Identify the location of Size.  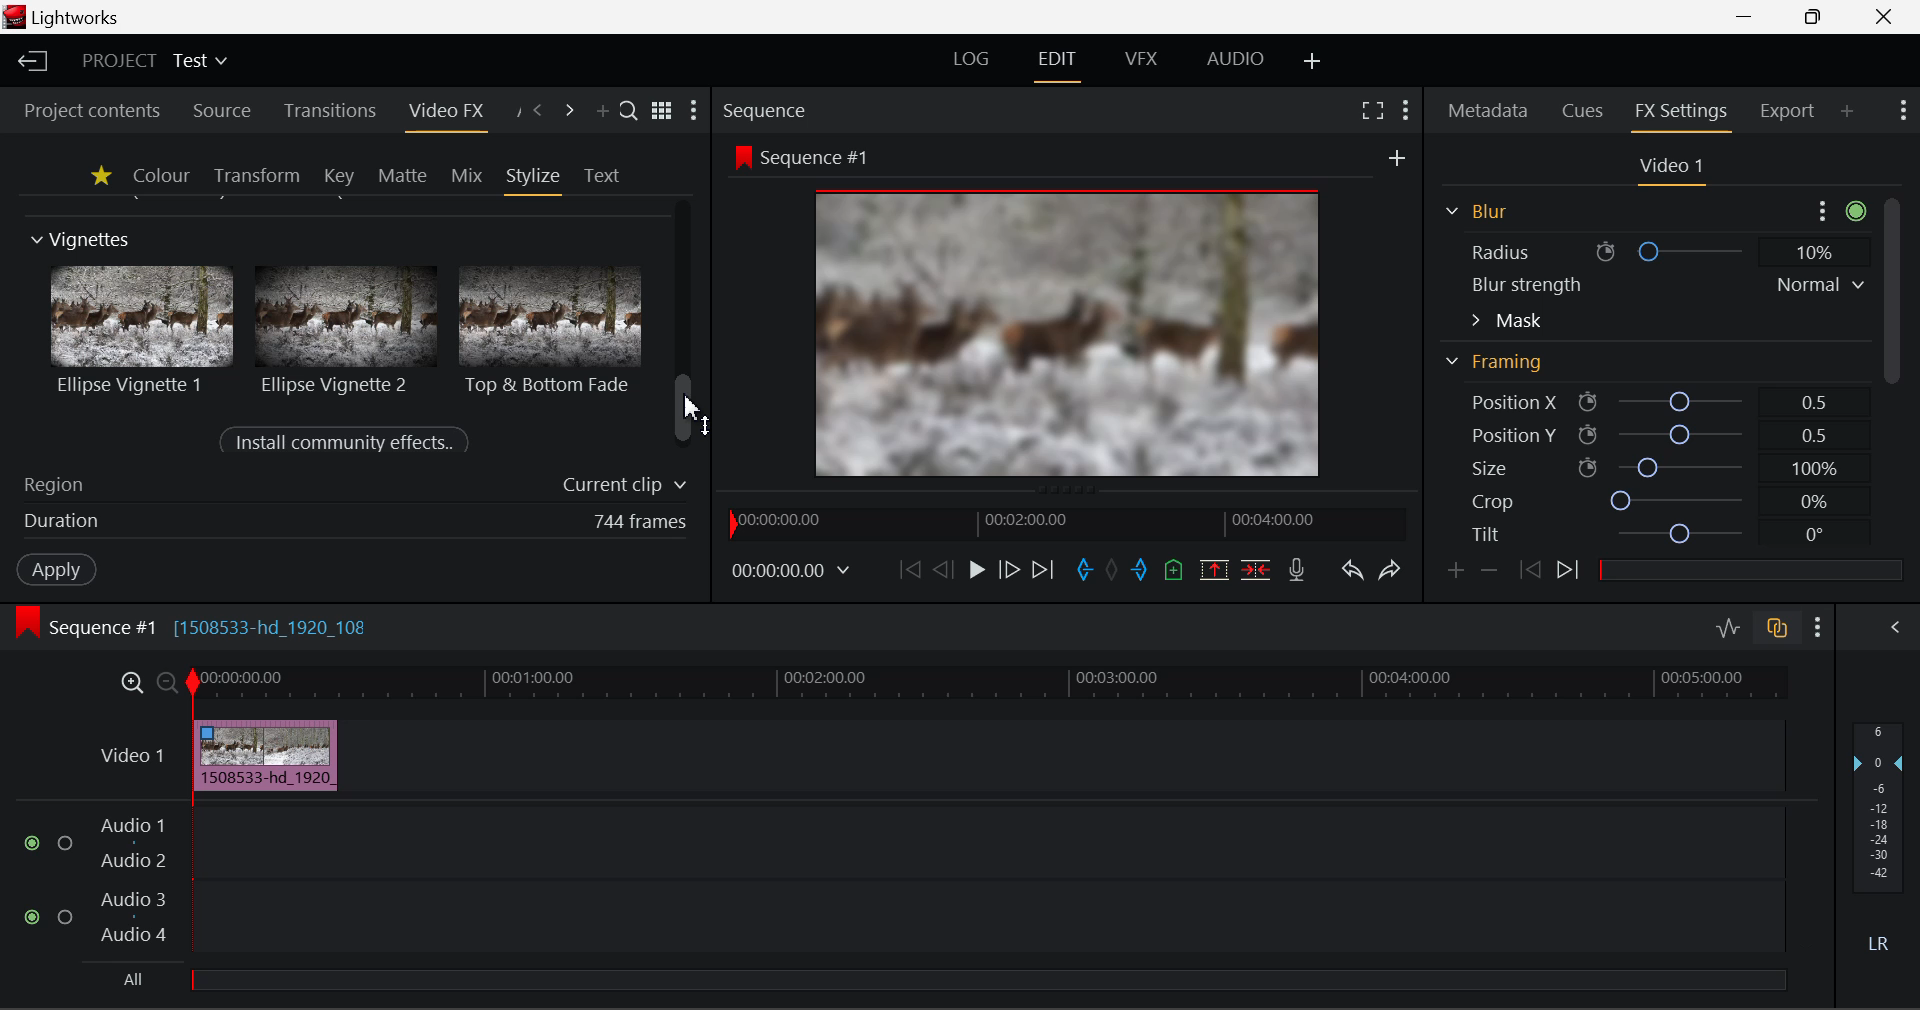
(1649, 467).